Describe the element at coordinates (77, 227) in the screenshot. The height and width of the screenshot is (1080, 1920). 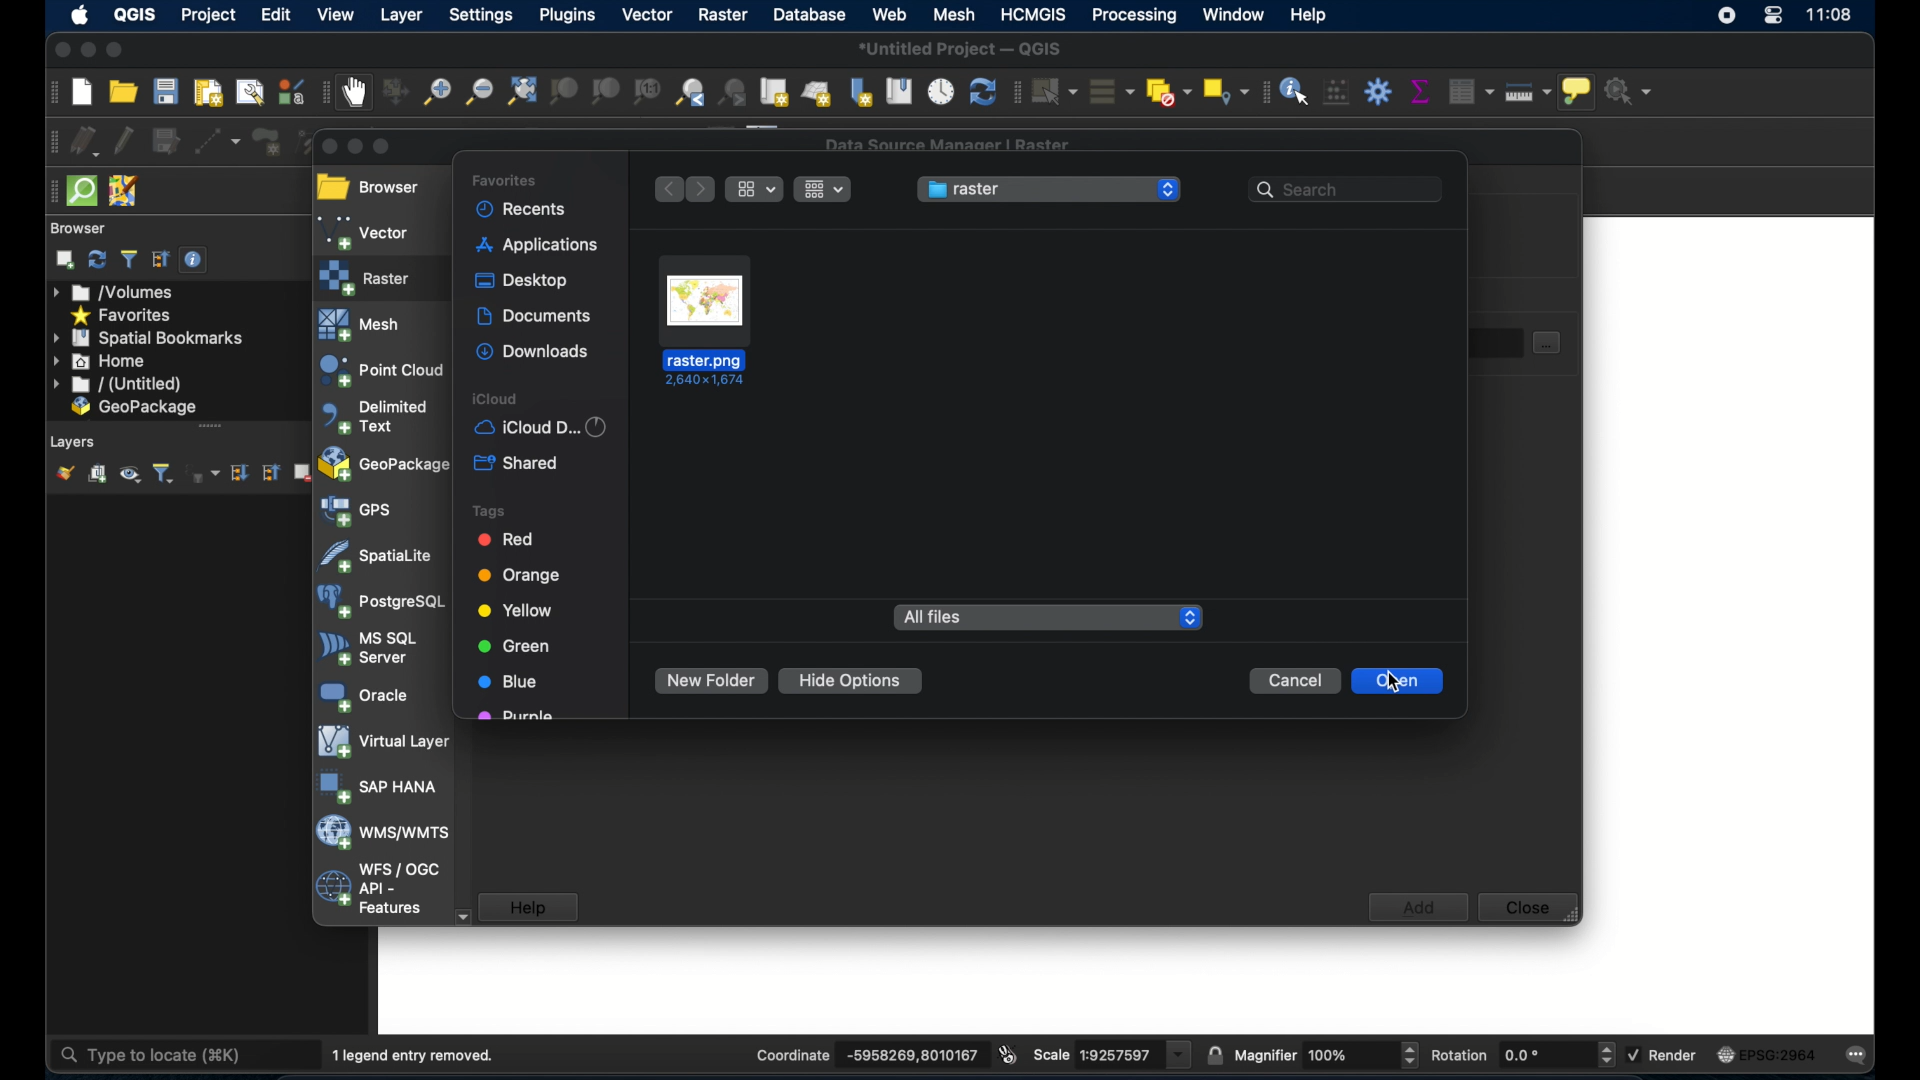
I see `browser` at that location.